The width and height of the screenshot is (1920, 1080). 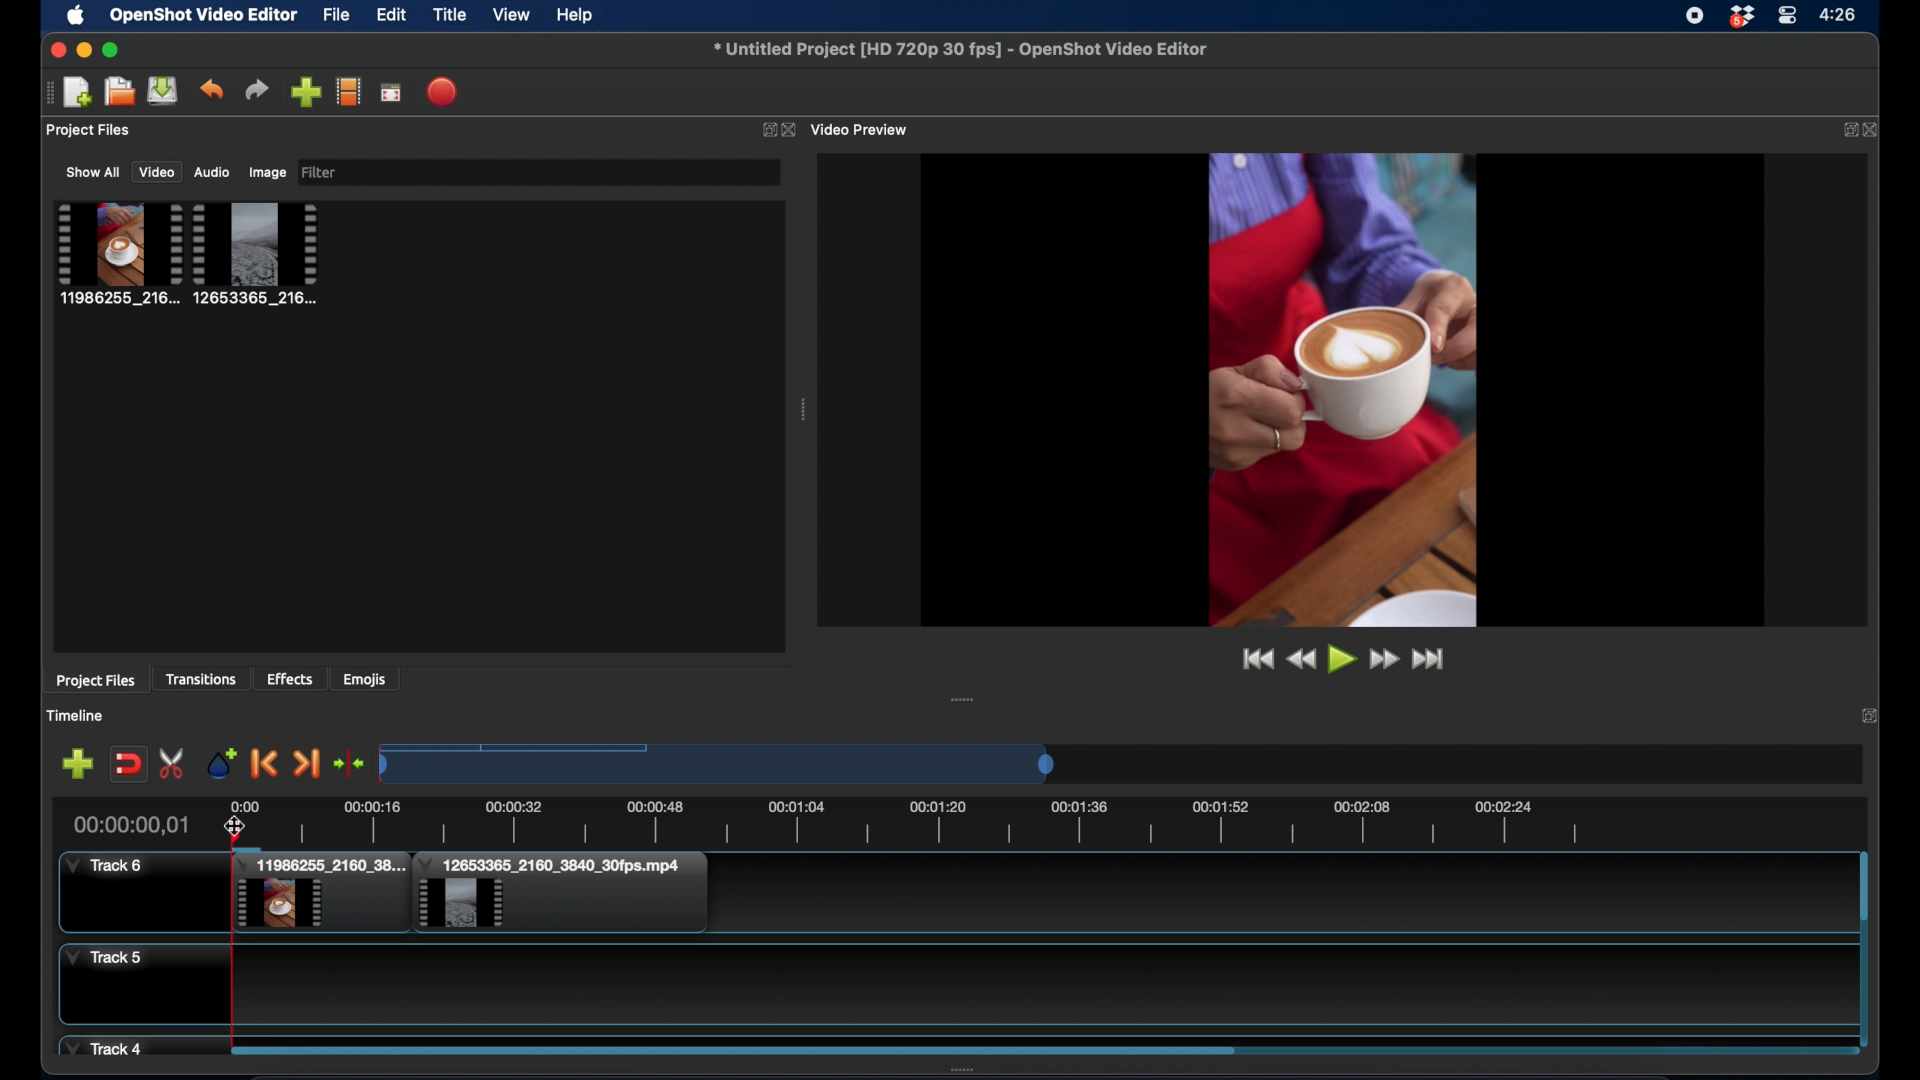 What do you see at coordinates (1841, 13) in the screenshot?
I see `time` at bounding box center [1841, 13].